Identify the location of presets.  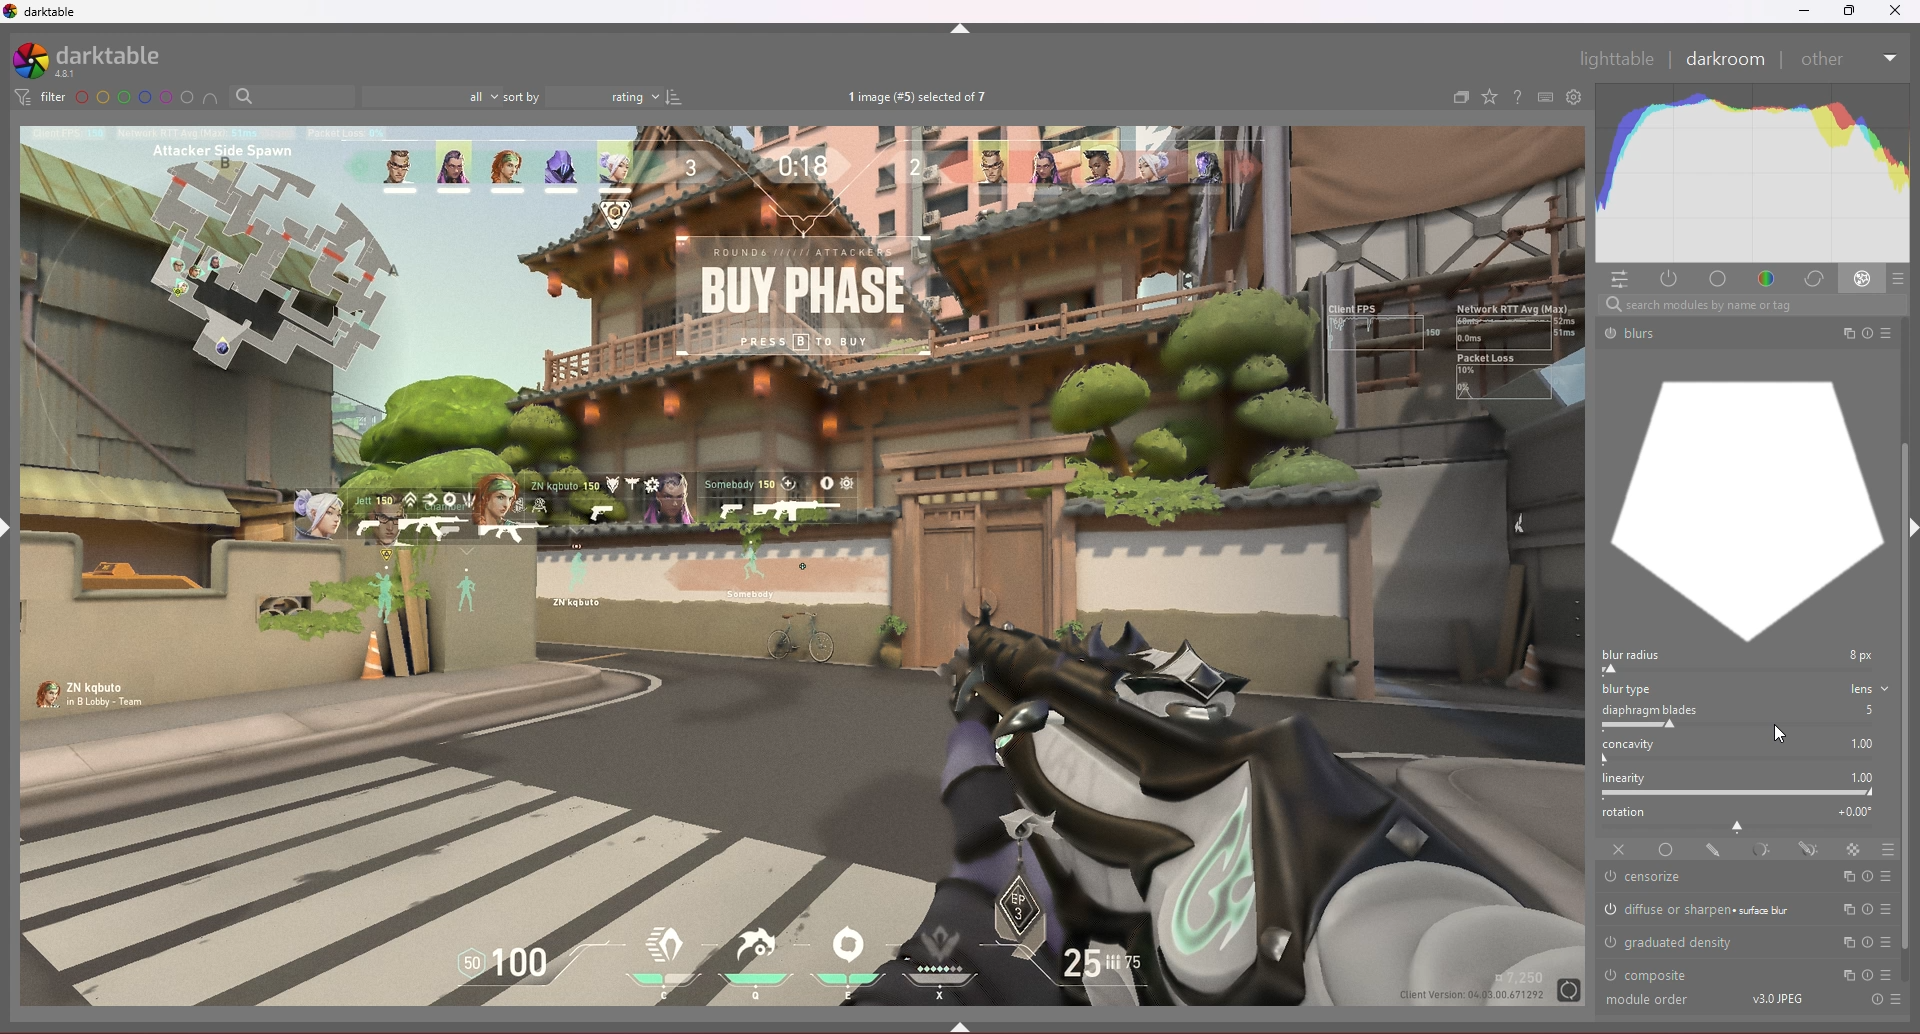
(1886, 942).